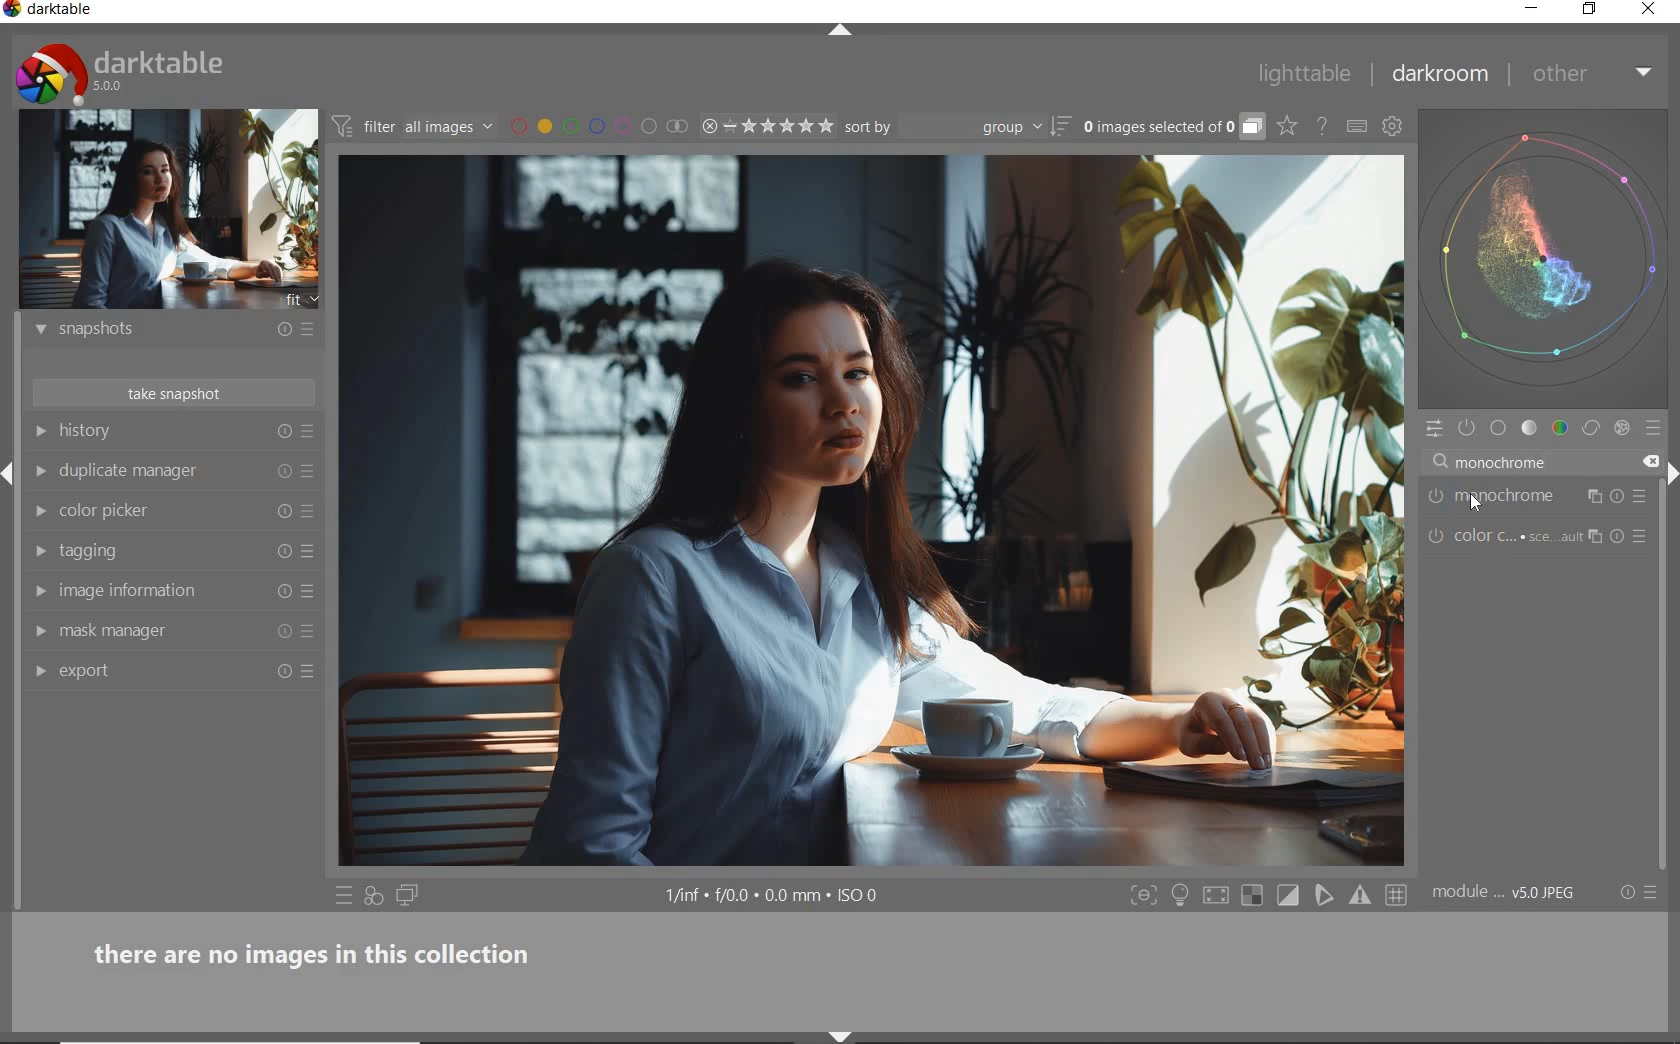 This screenshot has height=1044, width=1680. I want to click on quick access panel, so click(1430, 429).